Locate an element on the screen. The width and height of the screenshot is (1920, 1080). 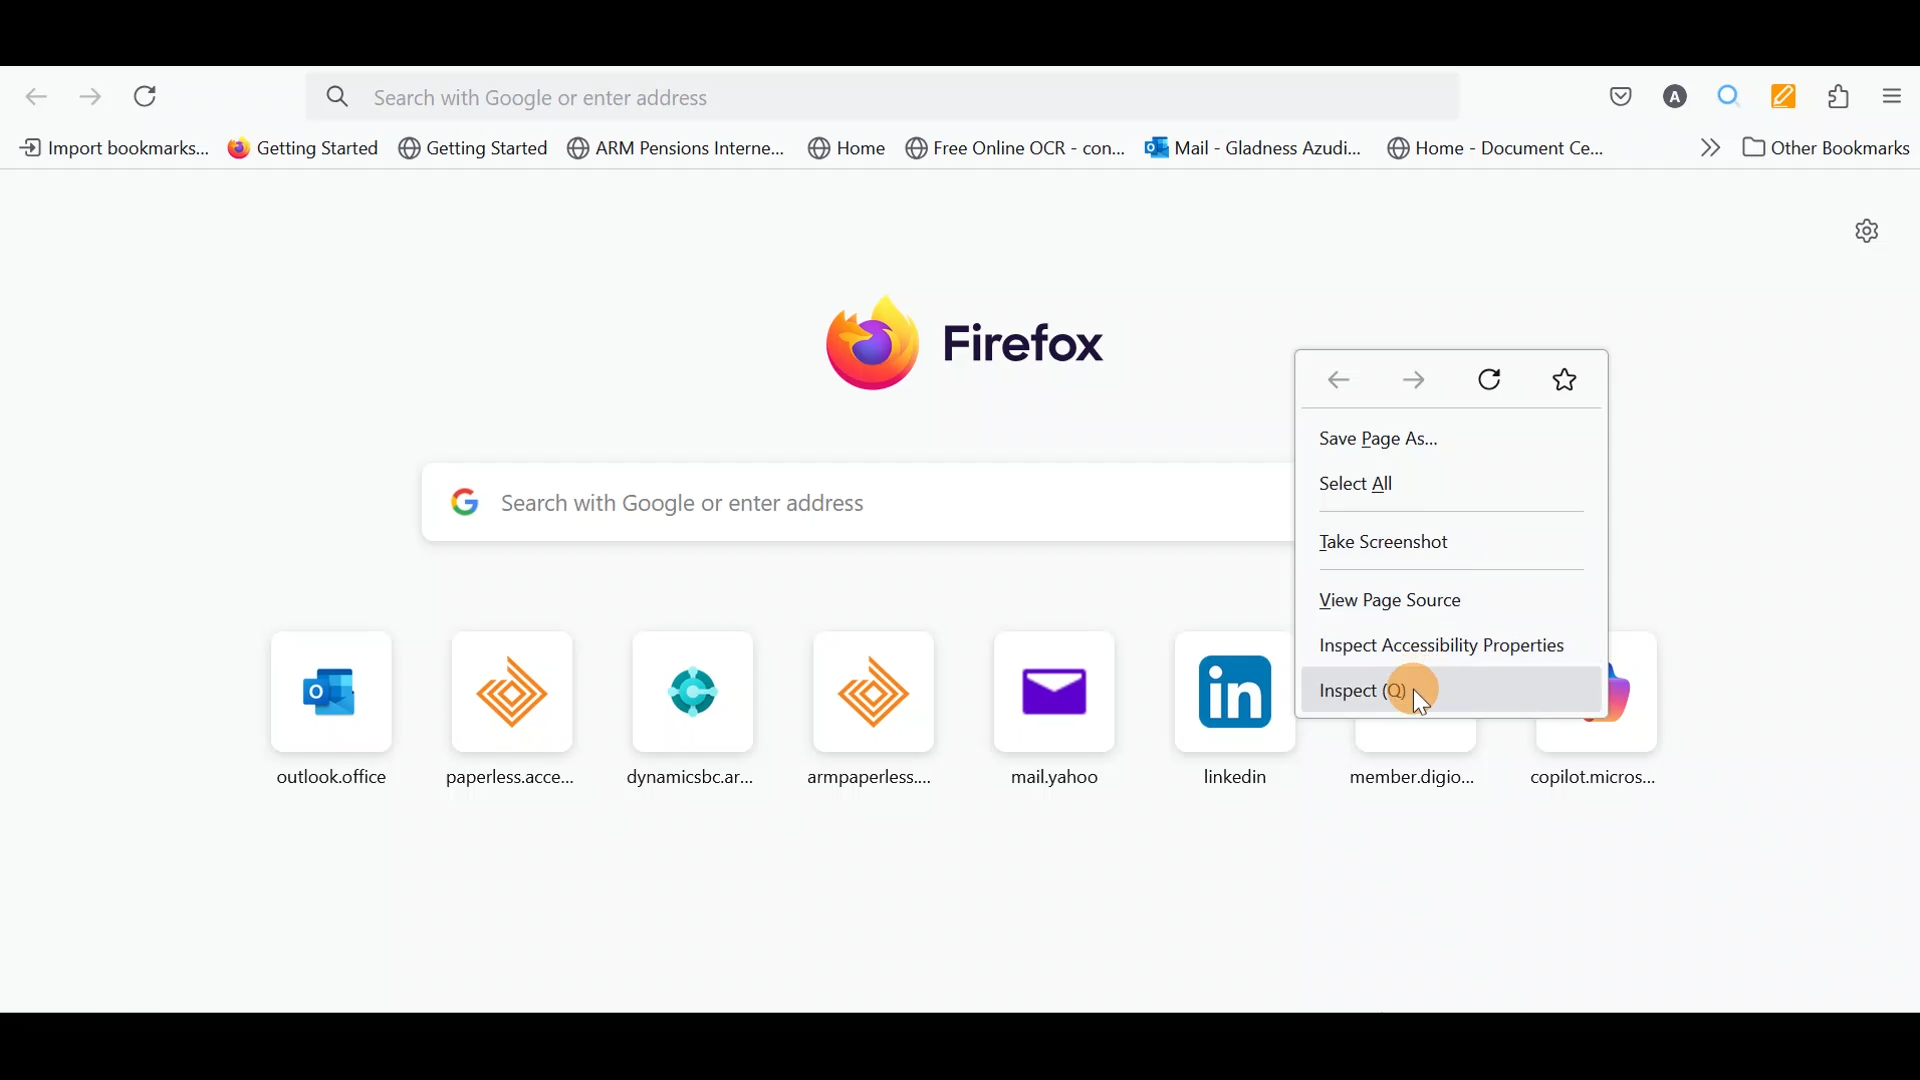
Firefox logo is located at coordinates (973, 349).